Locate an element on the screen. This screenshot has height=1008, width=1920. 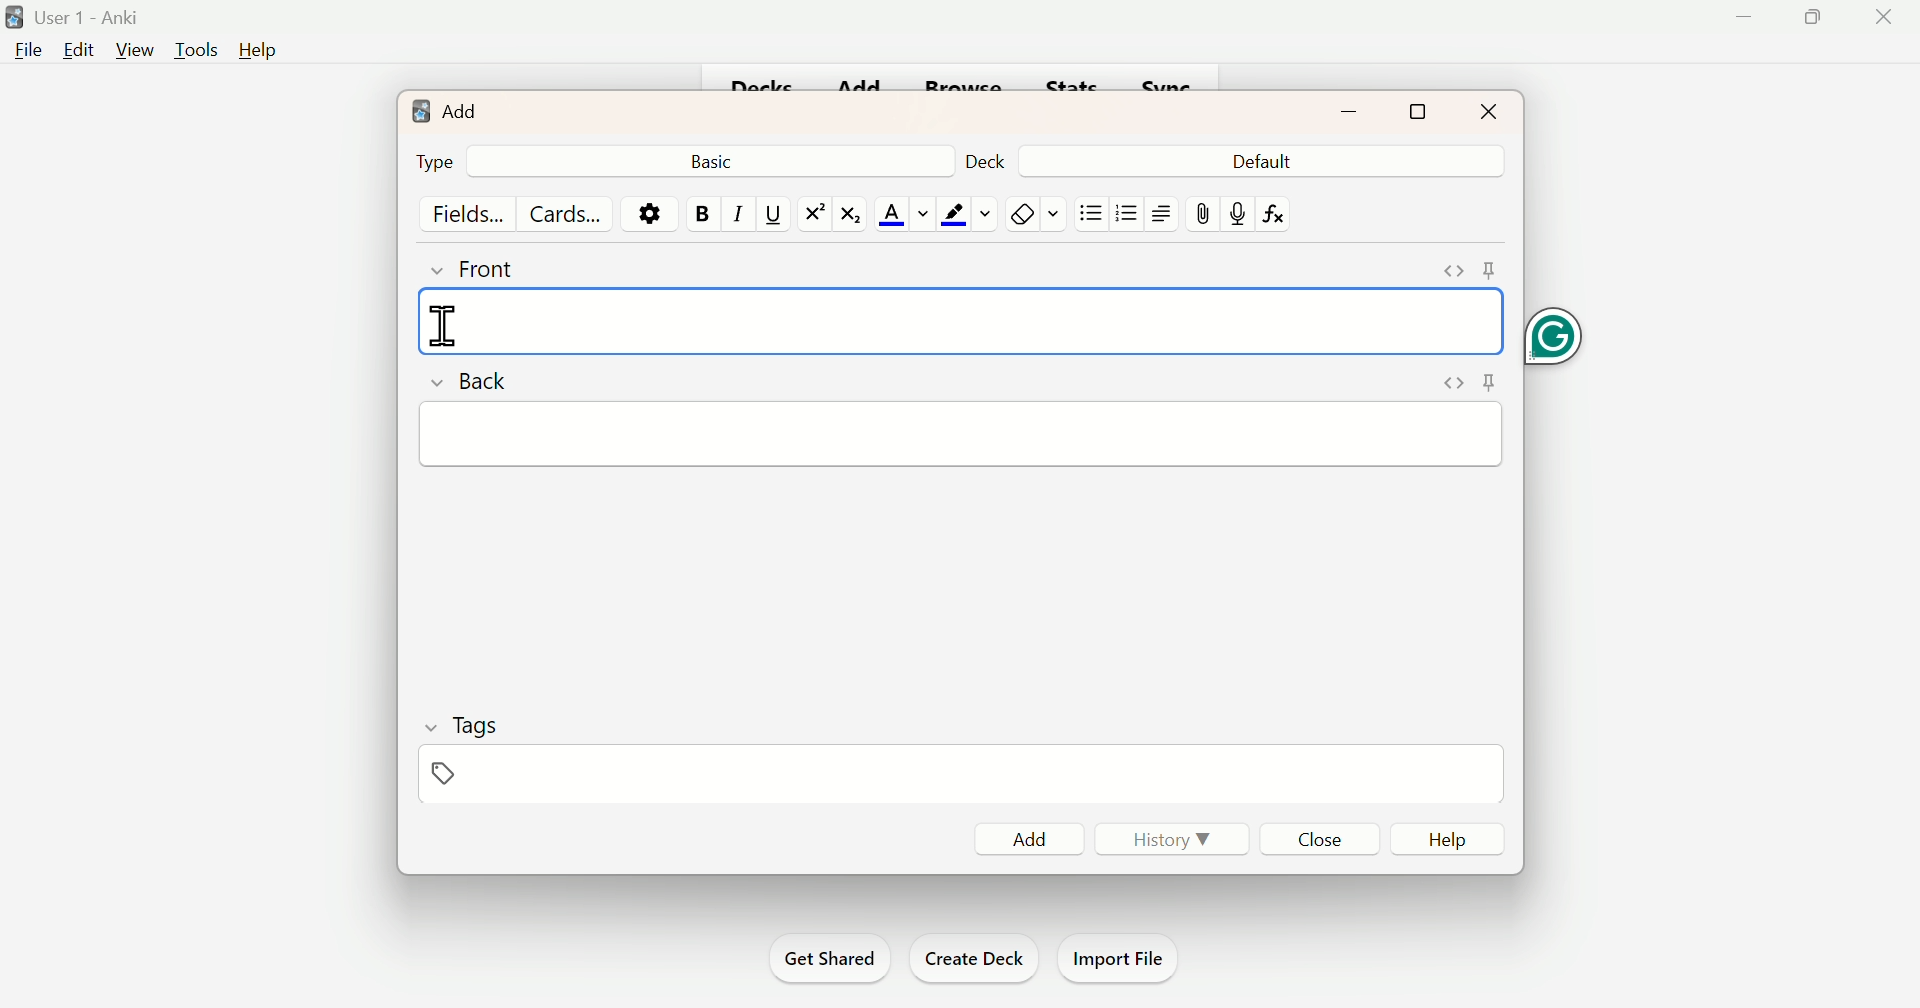
minimize is located at coordinates (1348, 112).